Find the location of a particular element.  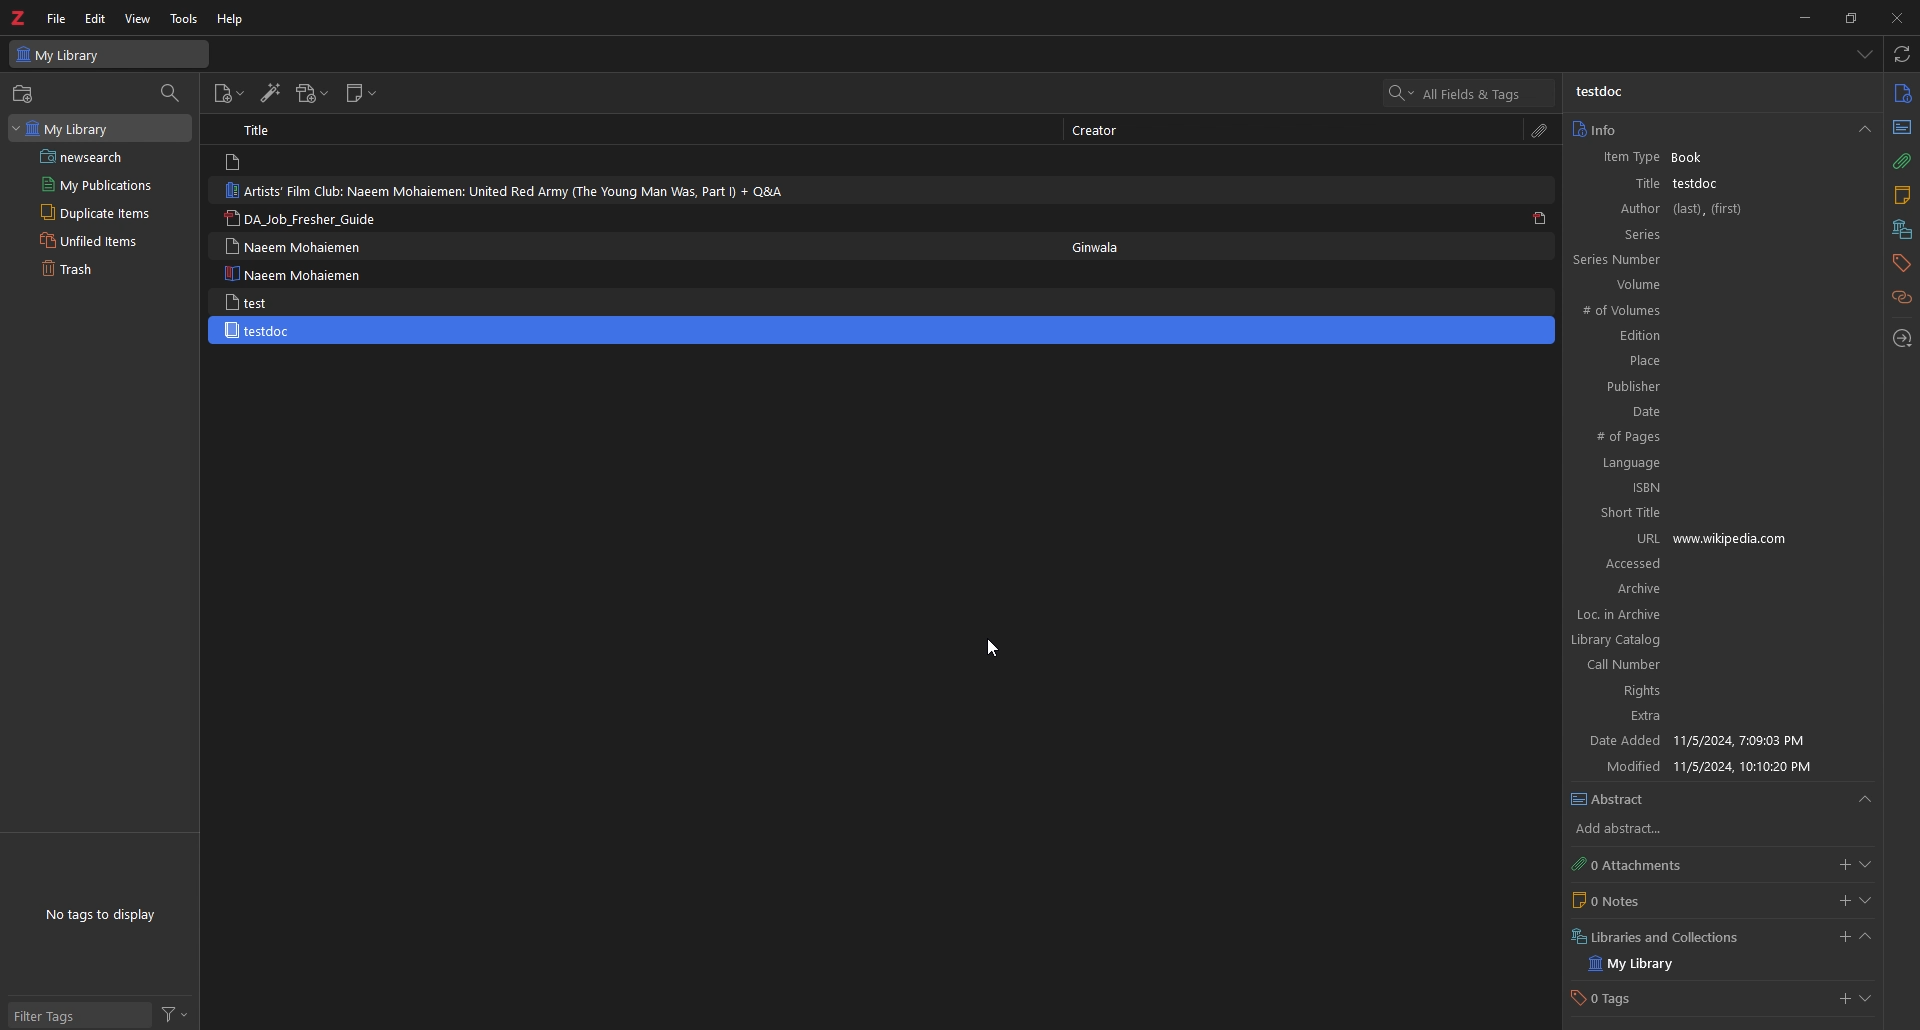

Naeem Mohaiemen is located at coordinates (292, 274).